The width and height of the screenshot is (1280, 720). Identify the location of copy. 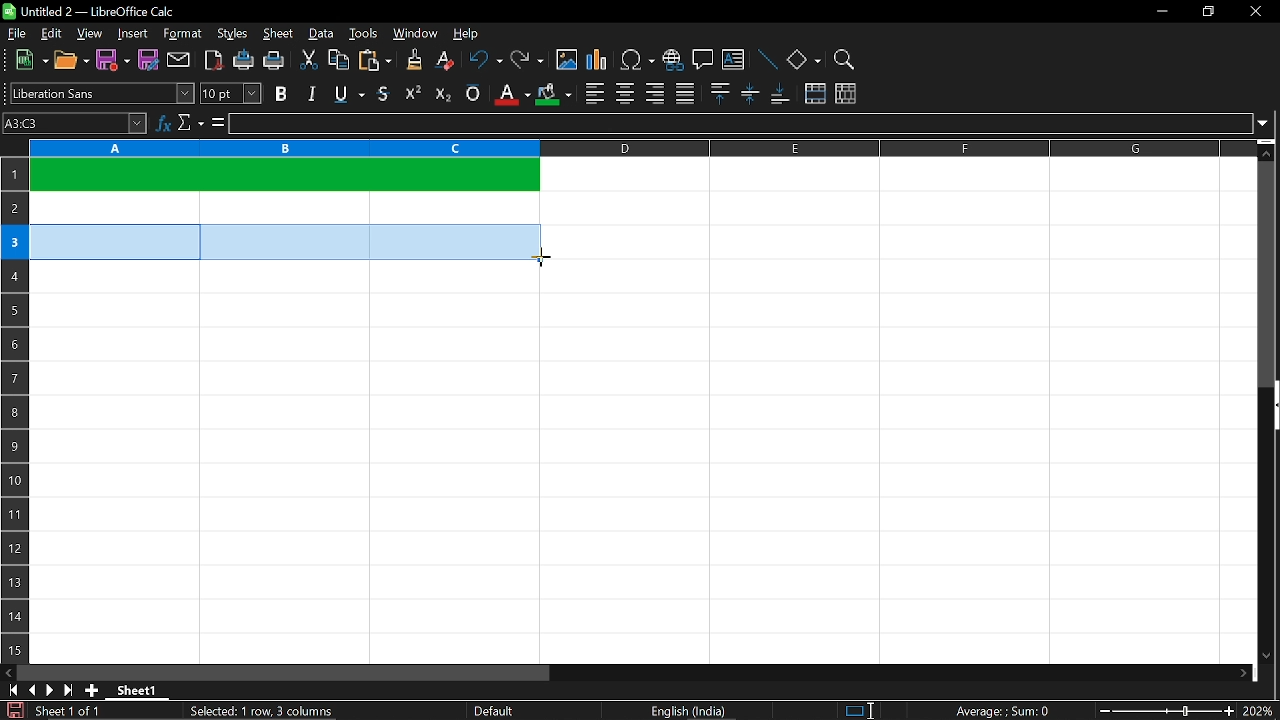
(339, 60).